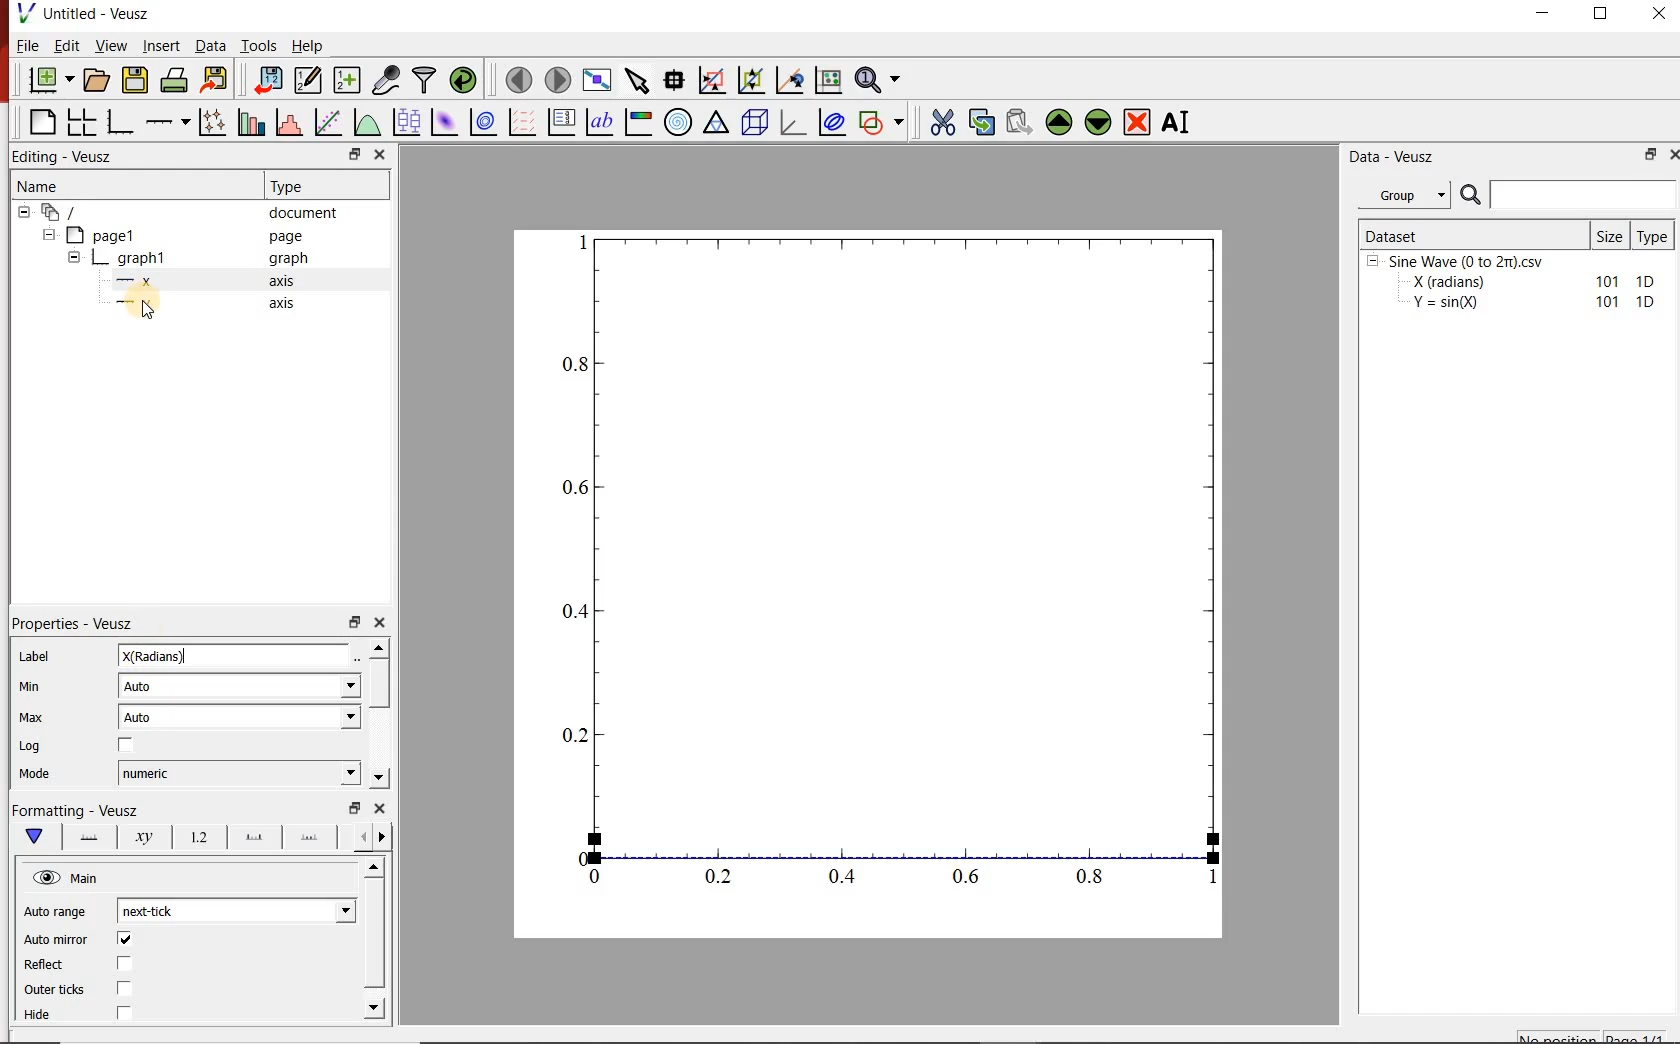  Describe the element at coordinates (66, 157) in the screenshot. I see `Editing - Veusz` at that location.